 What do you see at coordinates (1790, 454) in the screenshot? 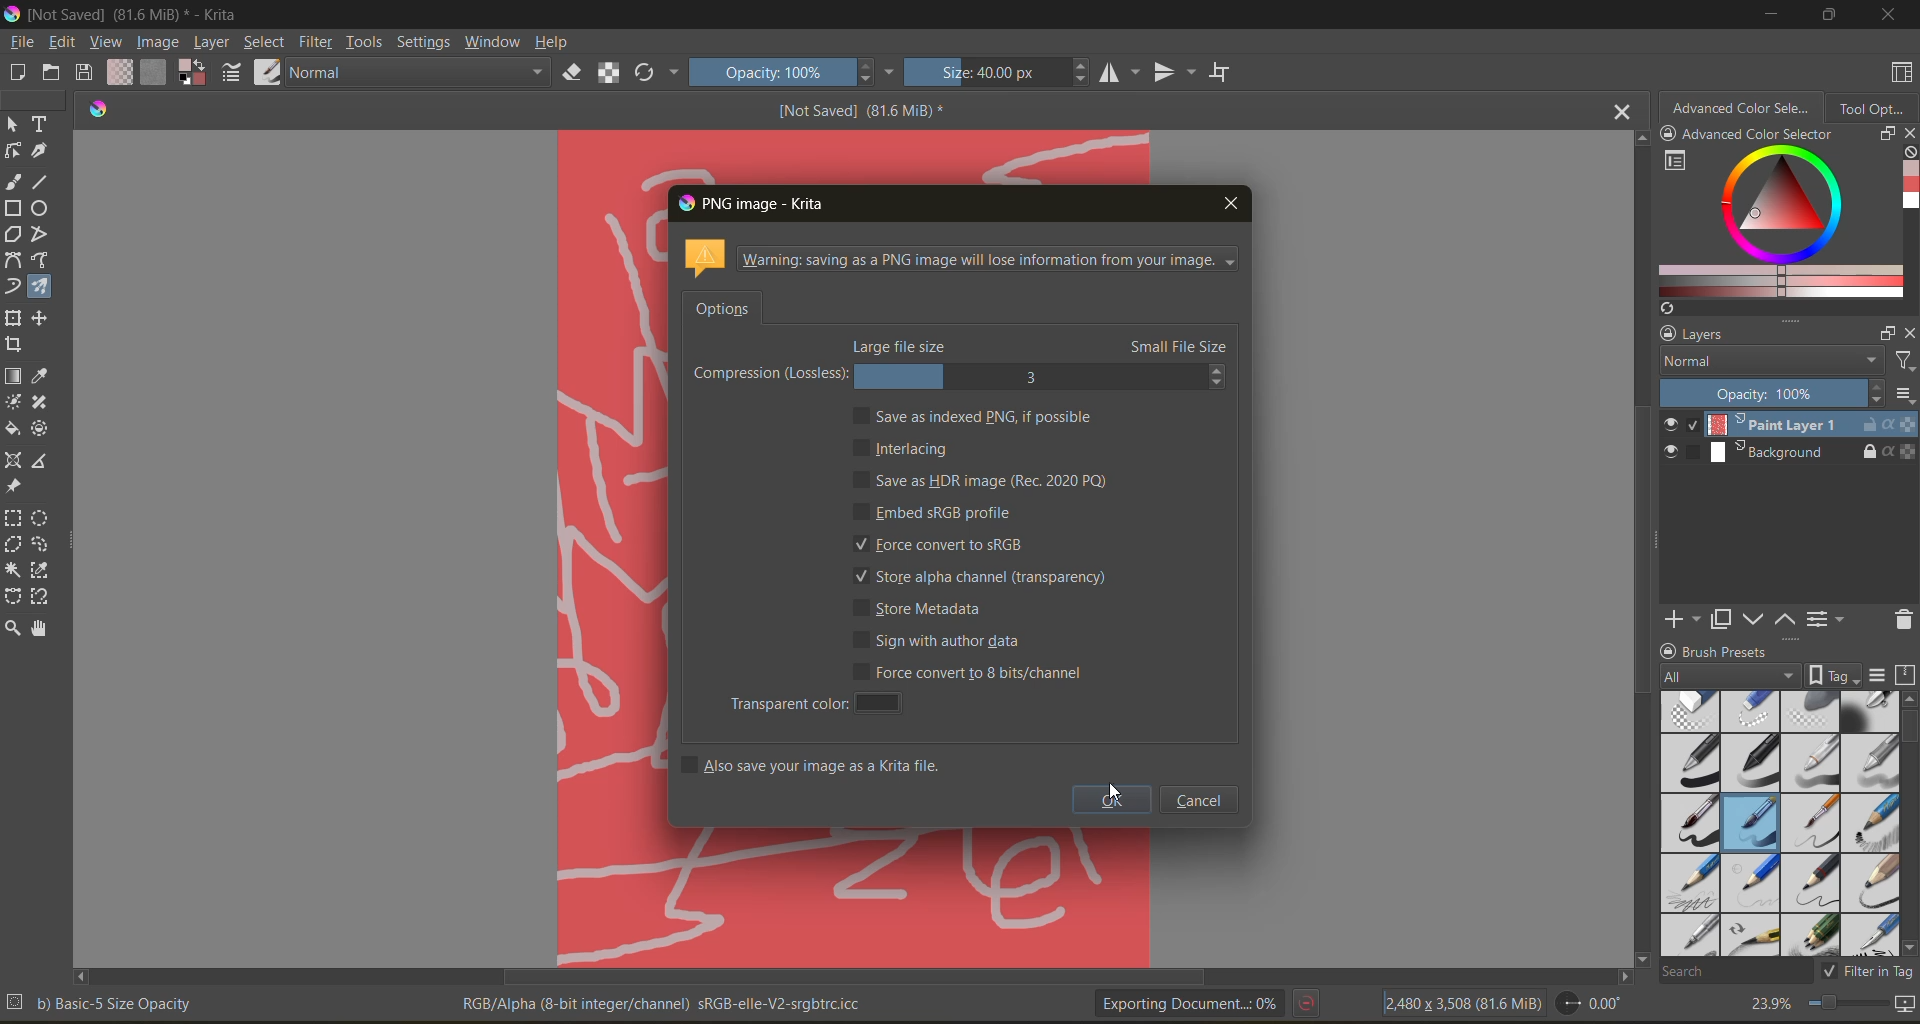
I see `layer` at bounding box center [1790, 454].